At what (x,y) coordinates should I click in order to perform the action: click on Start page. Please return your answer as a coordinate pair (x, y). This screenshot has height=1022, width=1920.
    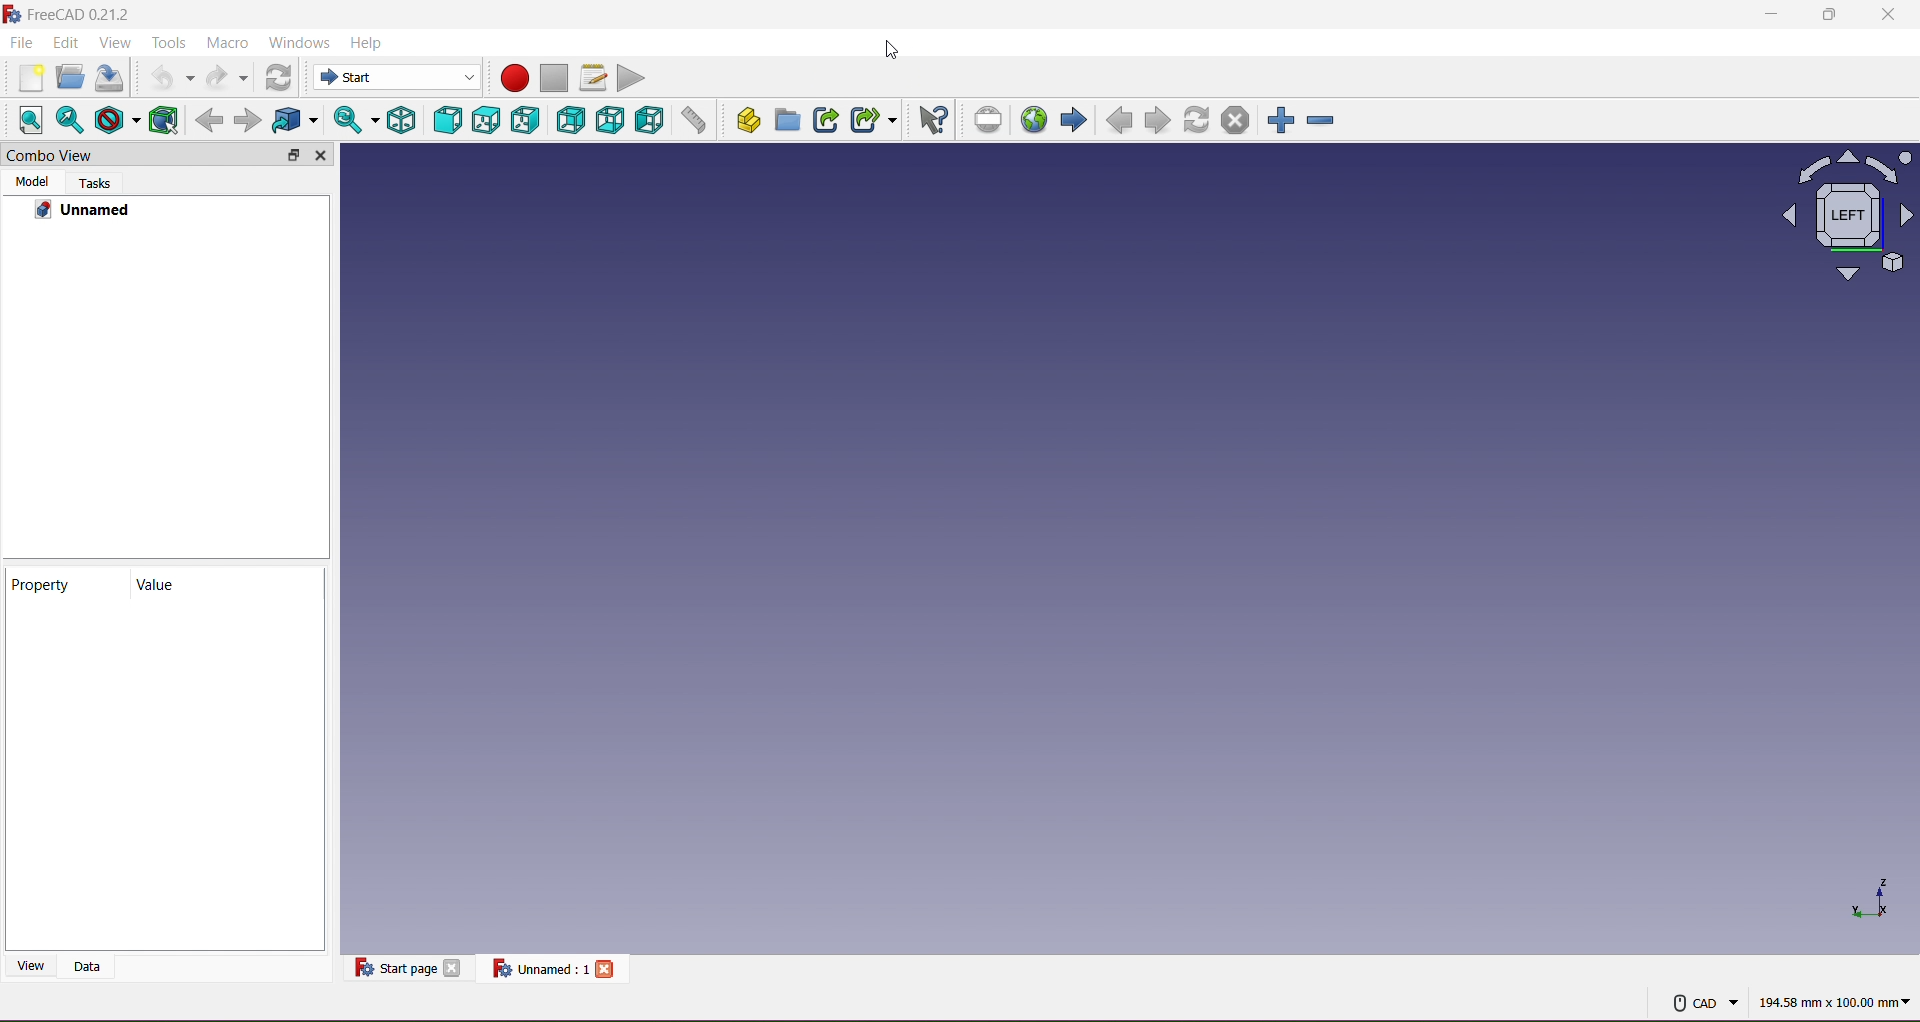
    Looking at the image, I should click on (409, 967).